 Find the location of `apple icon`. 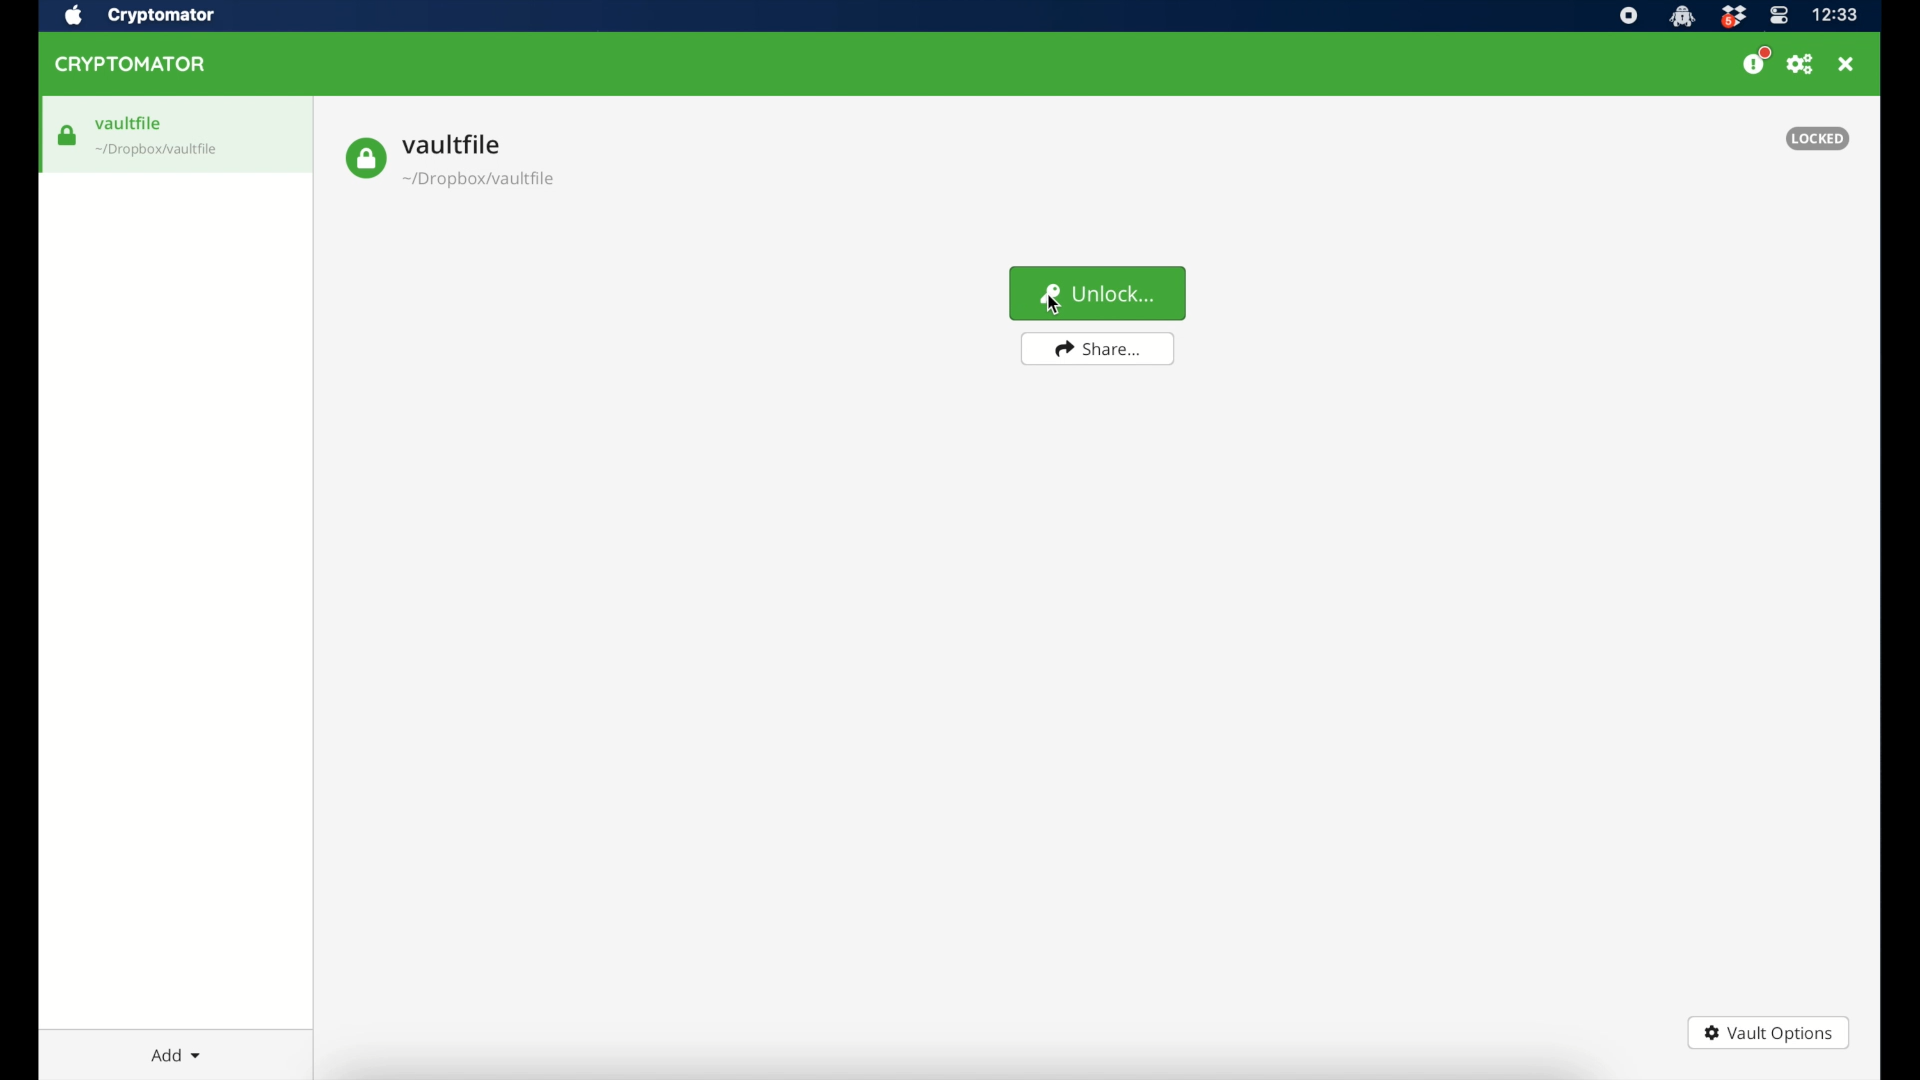

apple icon is located at coordinates (73, 15).